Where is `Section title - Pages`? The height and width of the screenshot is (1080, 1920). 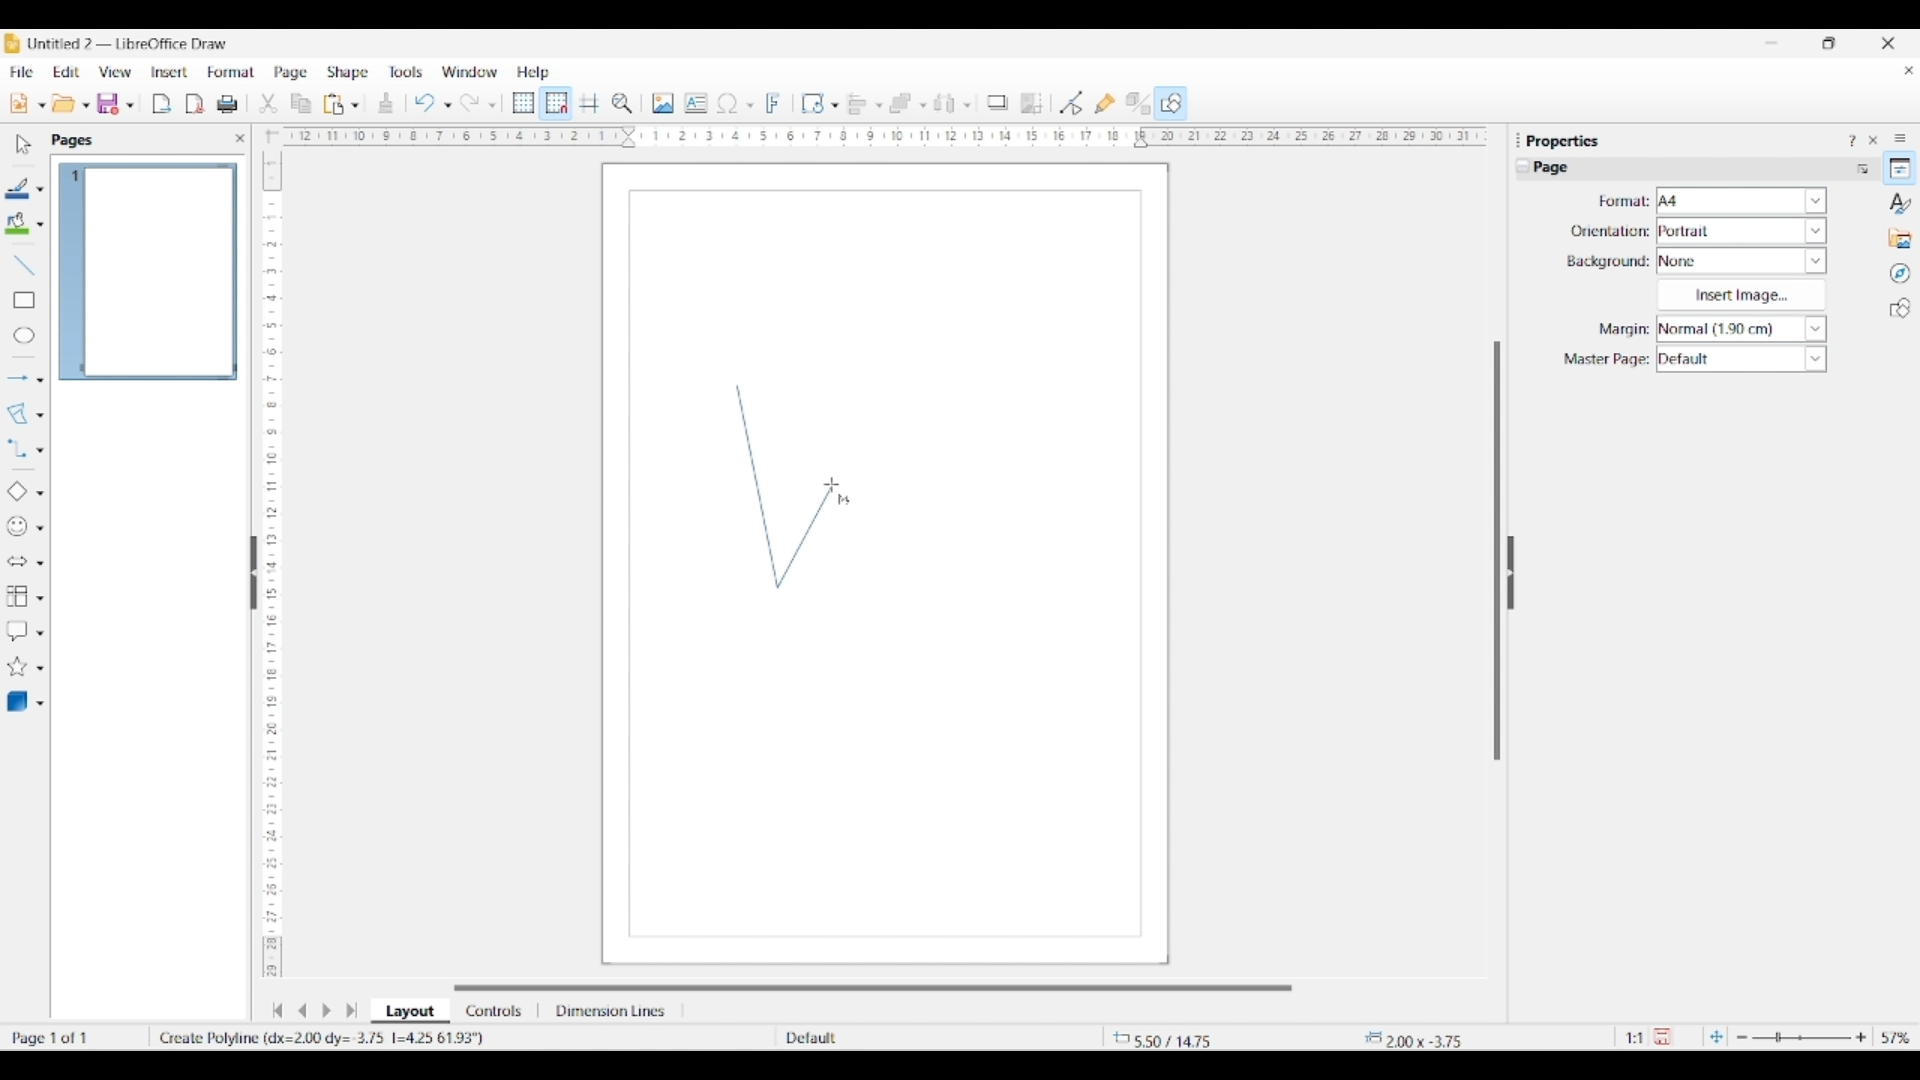
Section title - Pages is located at coordinates (76, 140).